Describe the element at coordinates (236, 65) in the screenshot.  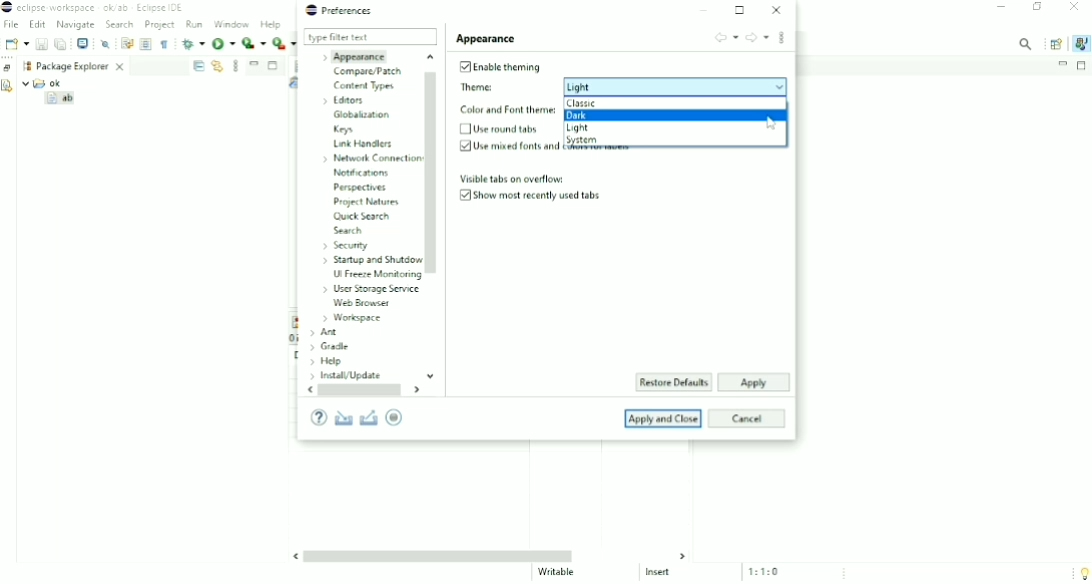
I see `View Menu` at that location.